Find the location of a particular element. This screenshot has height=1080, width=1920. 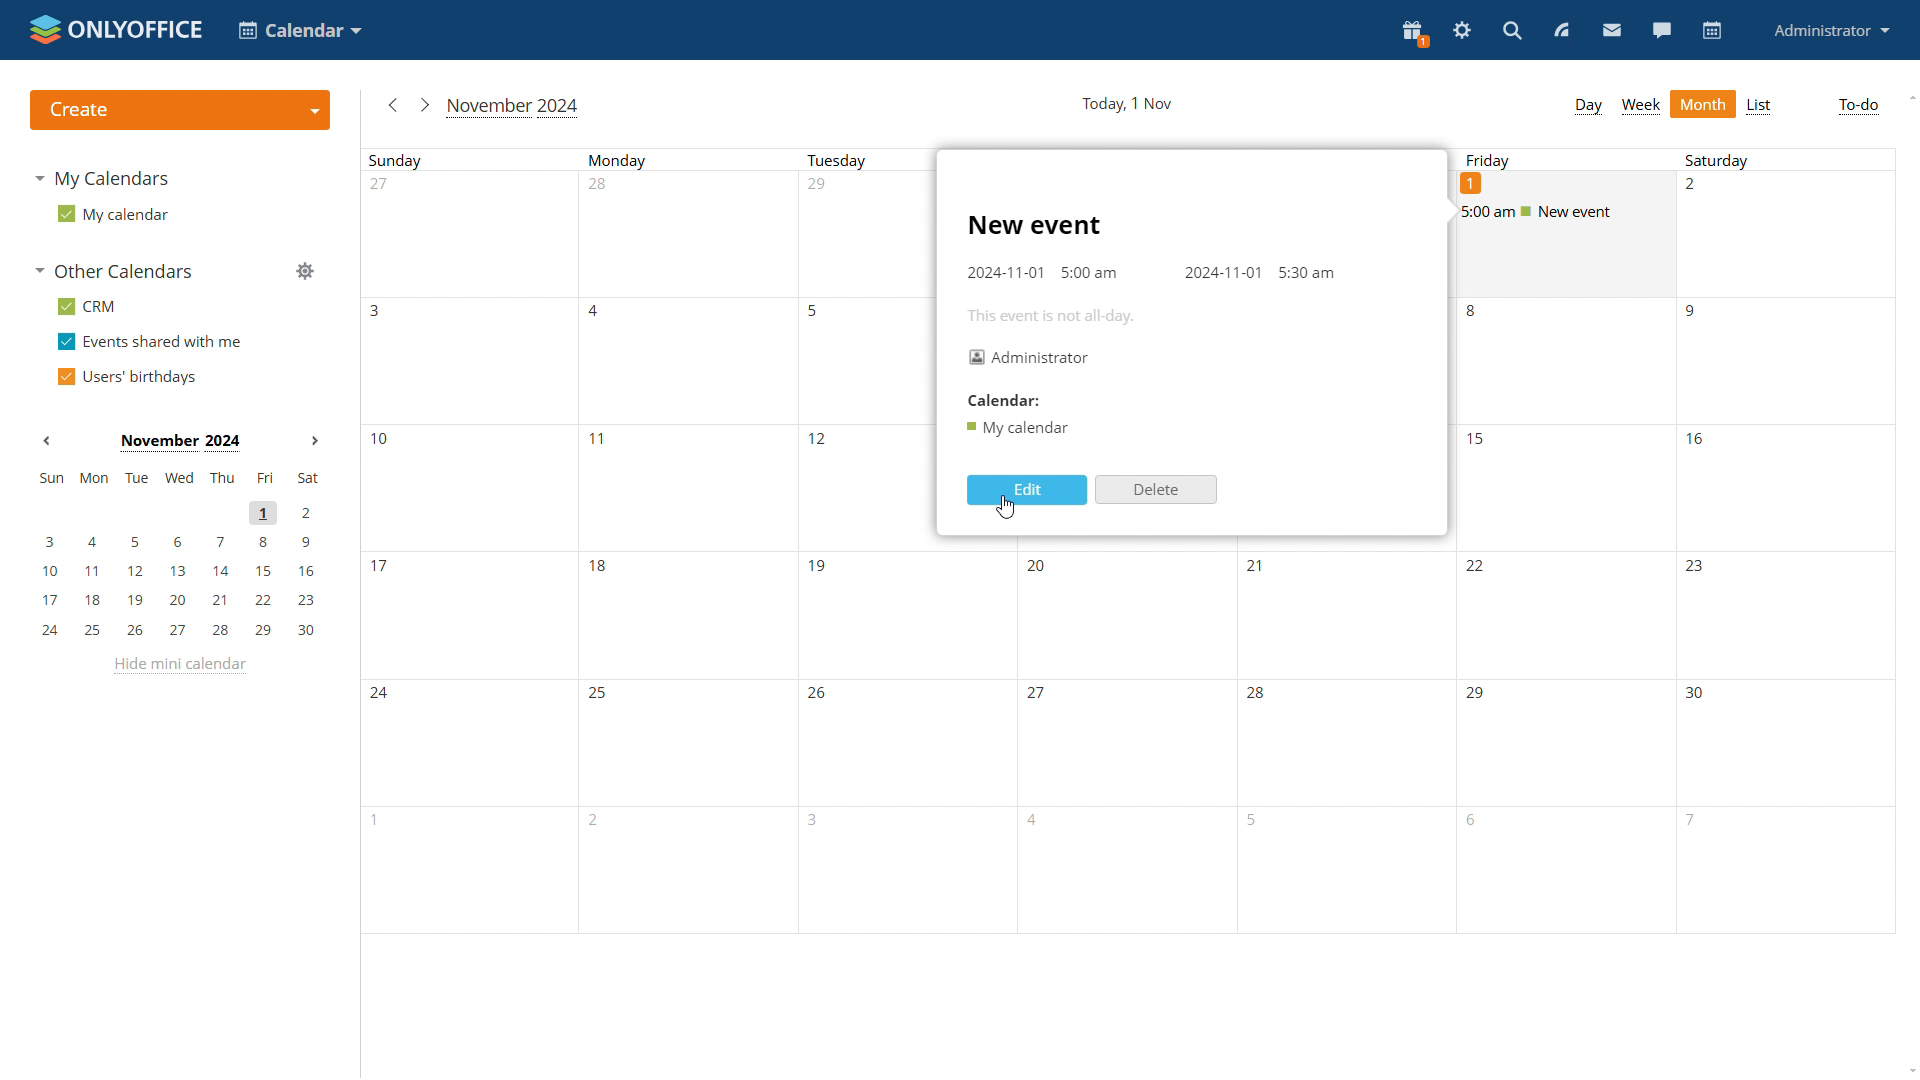

manage is located at coordinates (305, 272).